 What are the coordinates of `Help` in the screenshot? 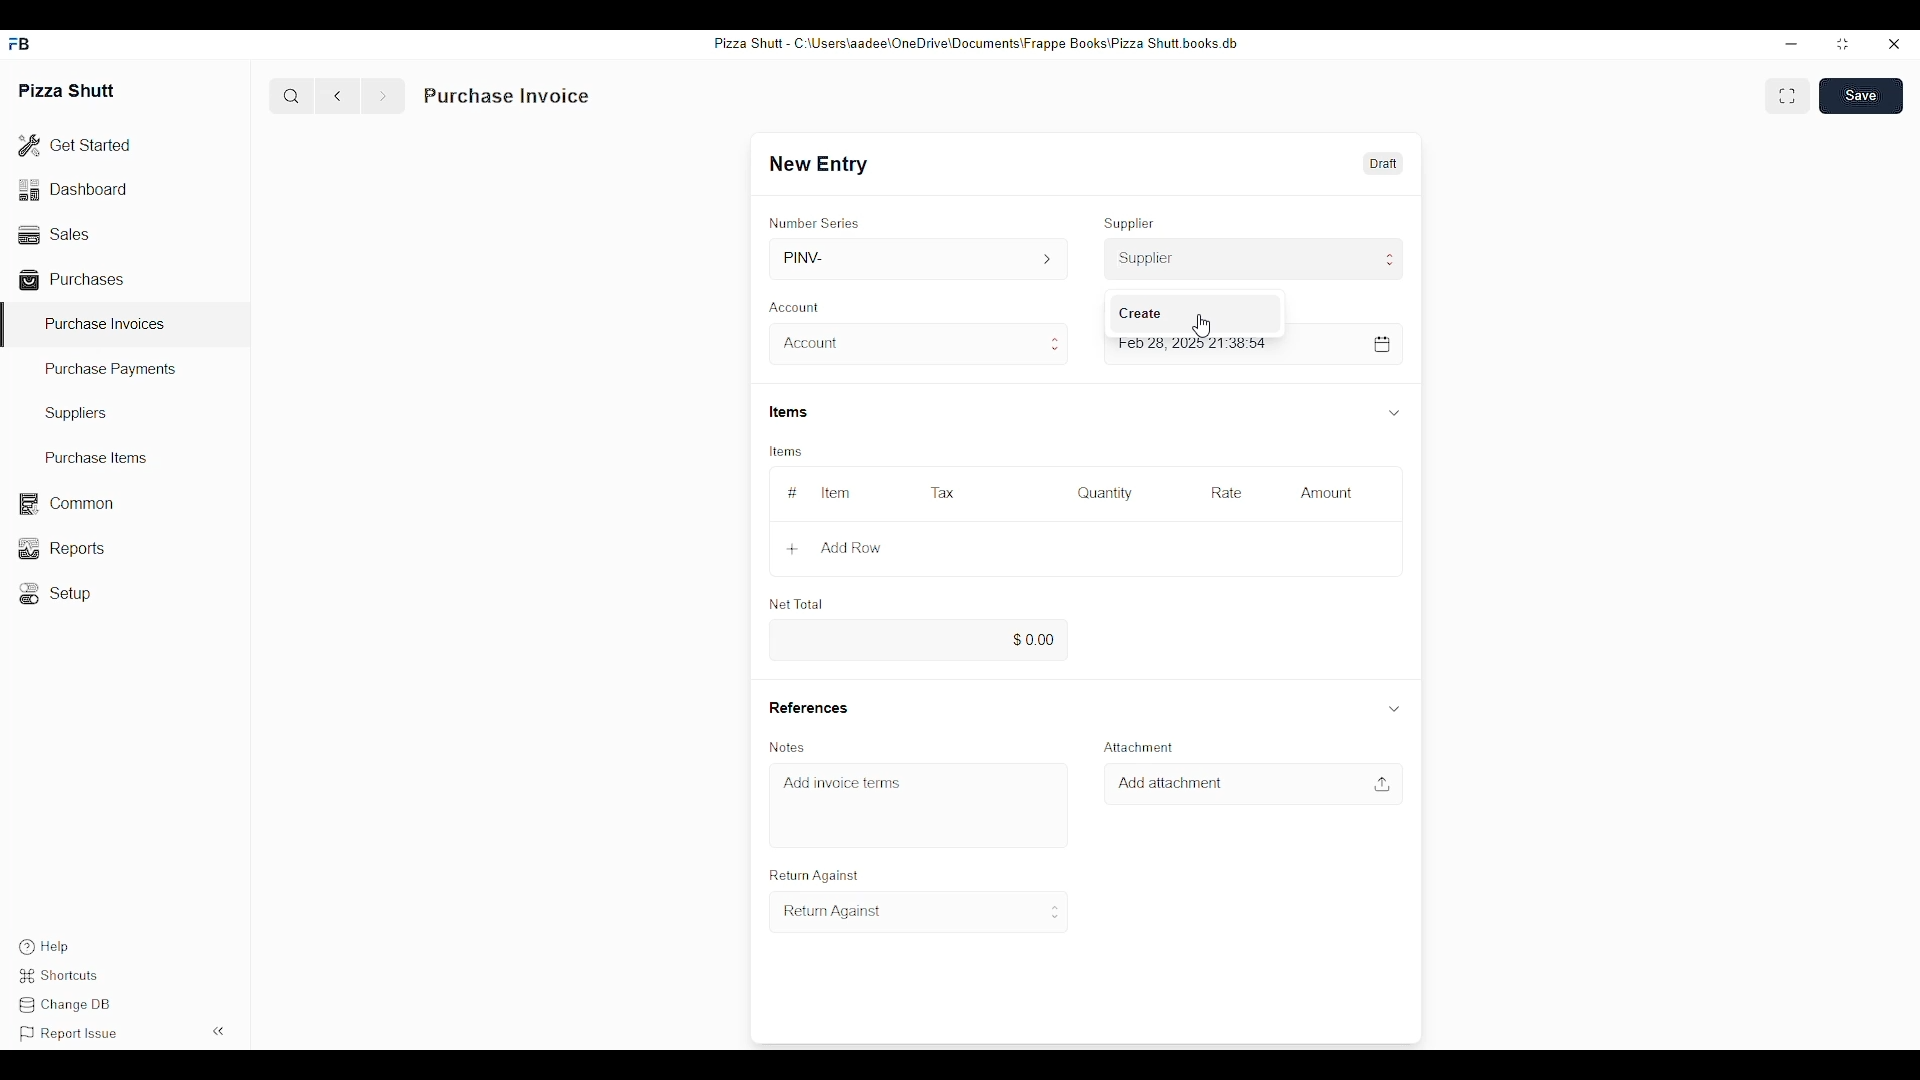 It's located at (42, 947).